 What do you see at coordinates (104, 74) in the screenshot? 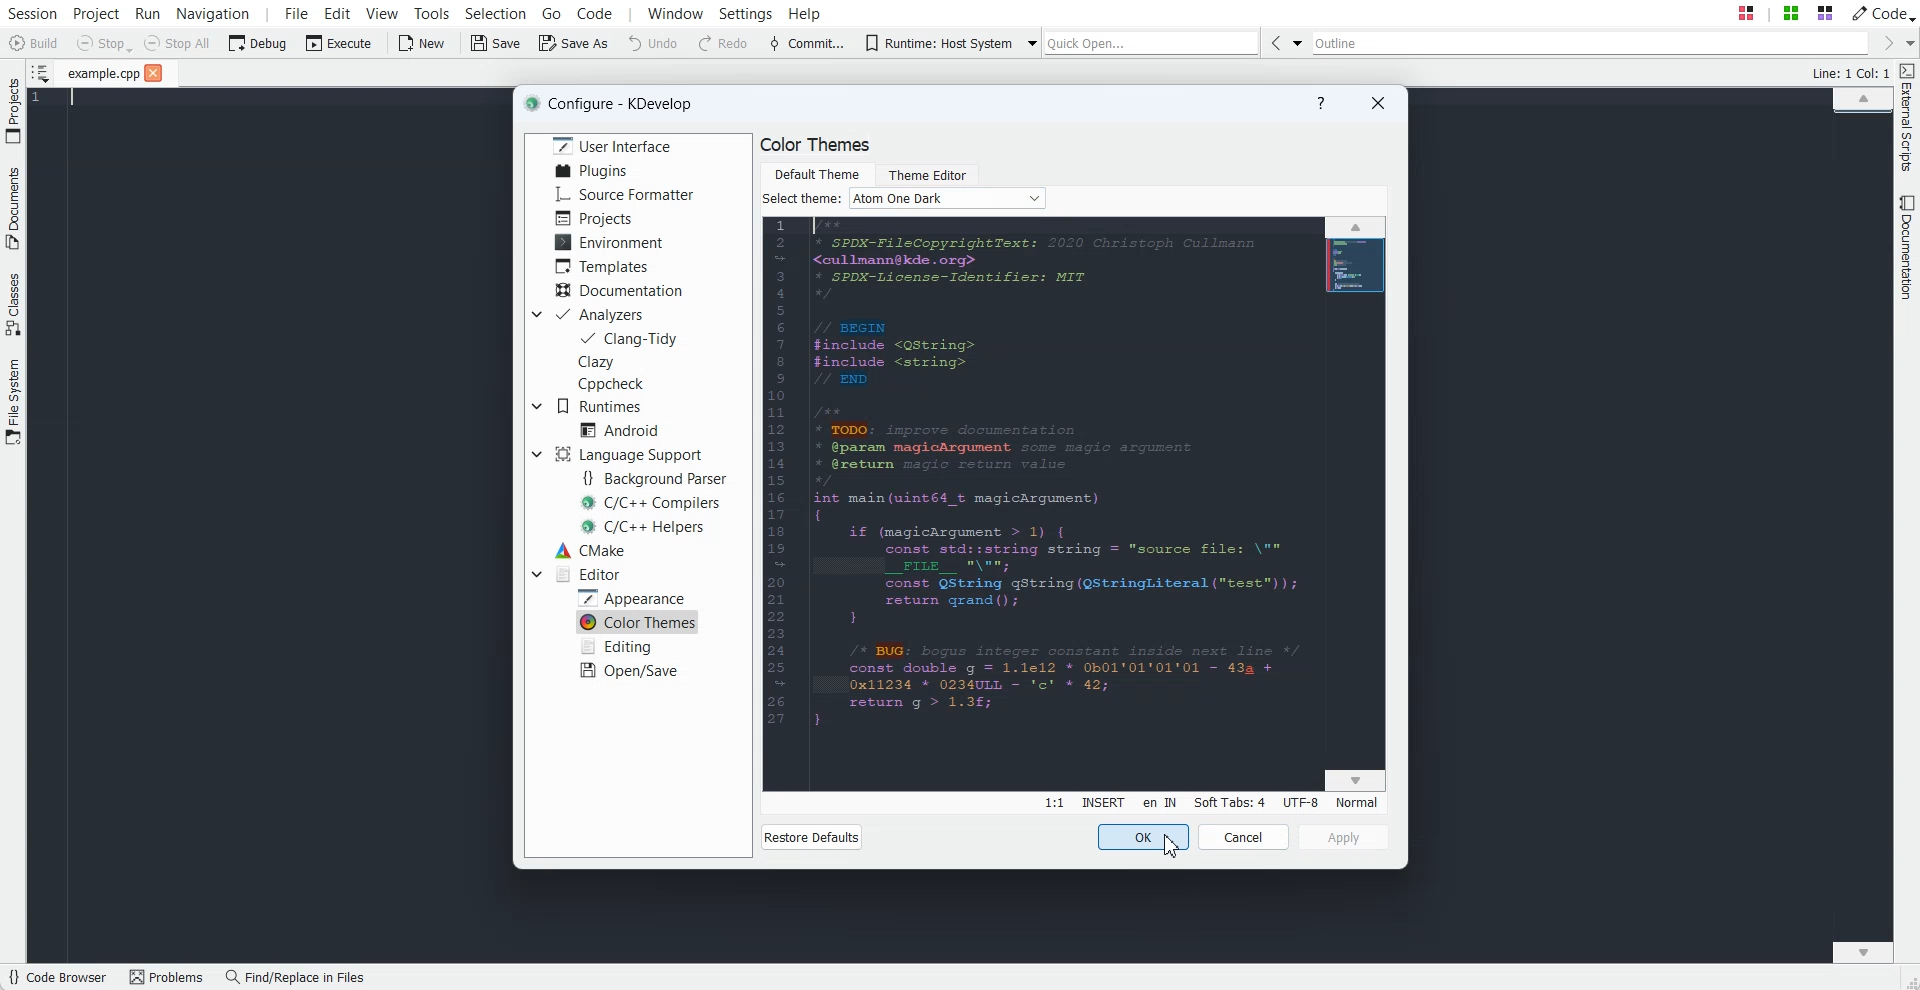
I see `File` at bounding box center [104, 74].